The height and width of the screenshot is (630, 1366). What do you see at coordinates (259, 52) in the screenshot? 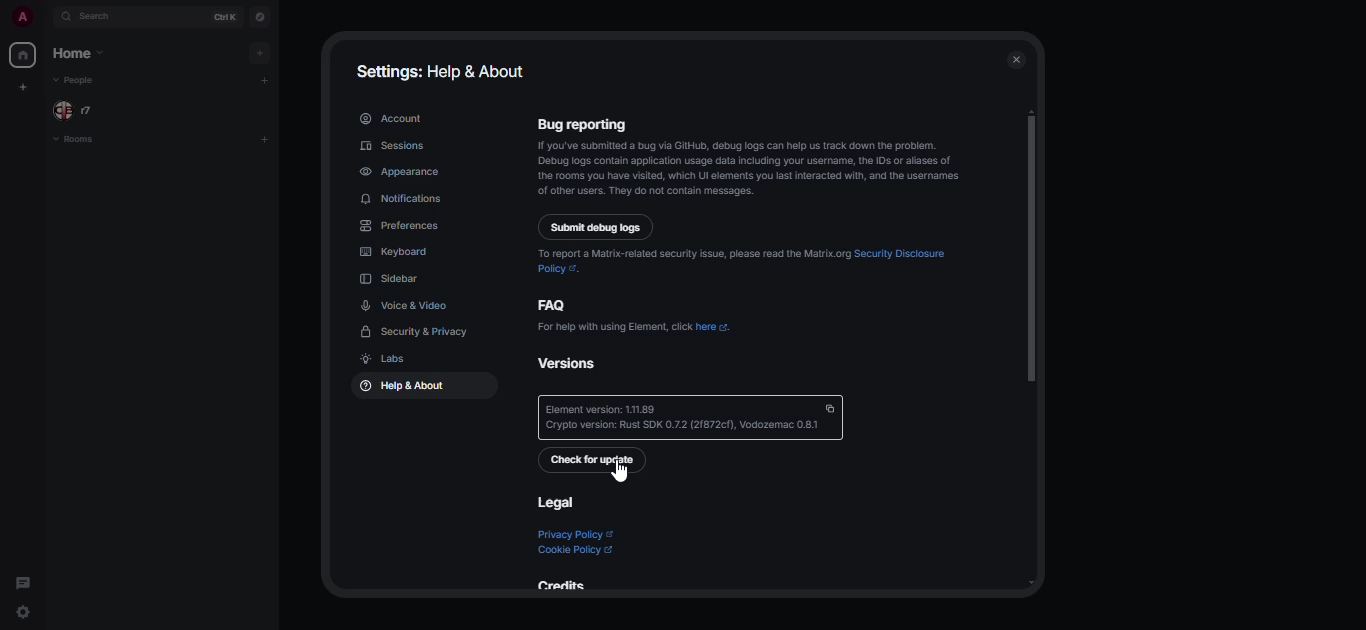
I see `add` at bounding box center [259, 52].